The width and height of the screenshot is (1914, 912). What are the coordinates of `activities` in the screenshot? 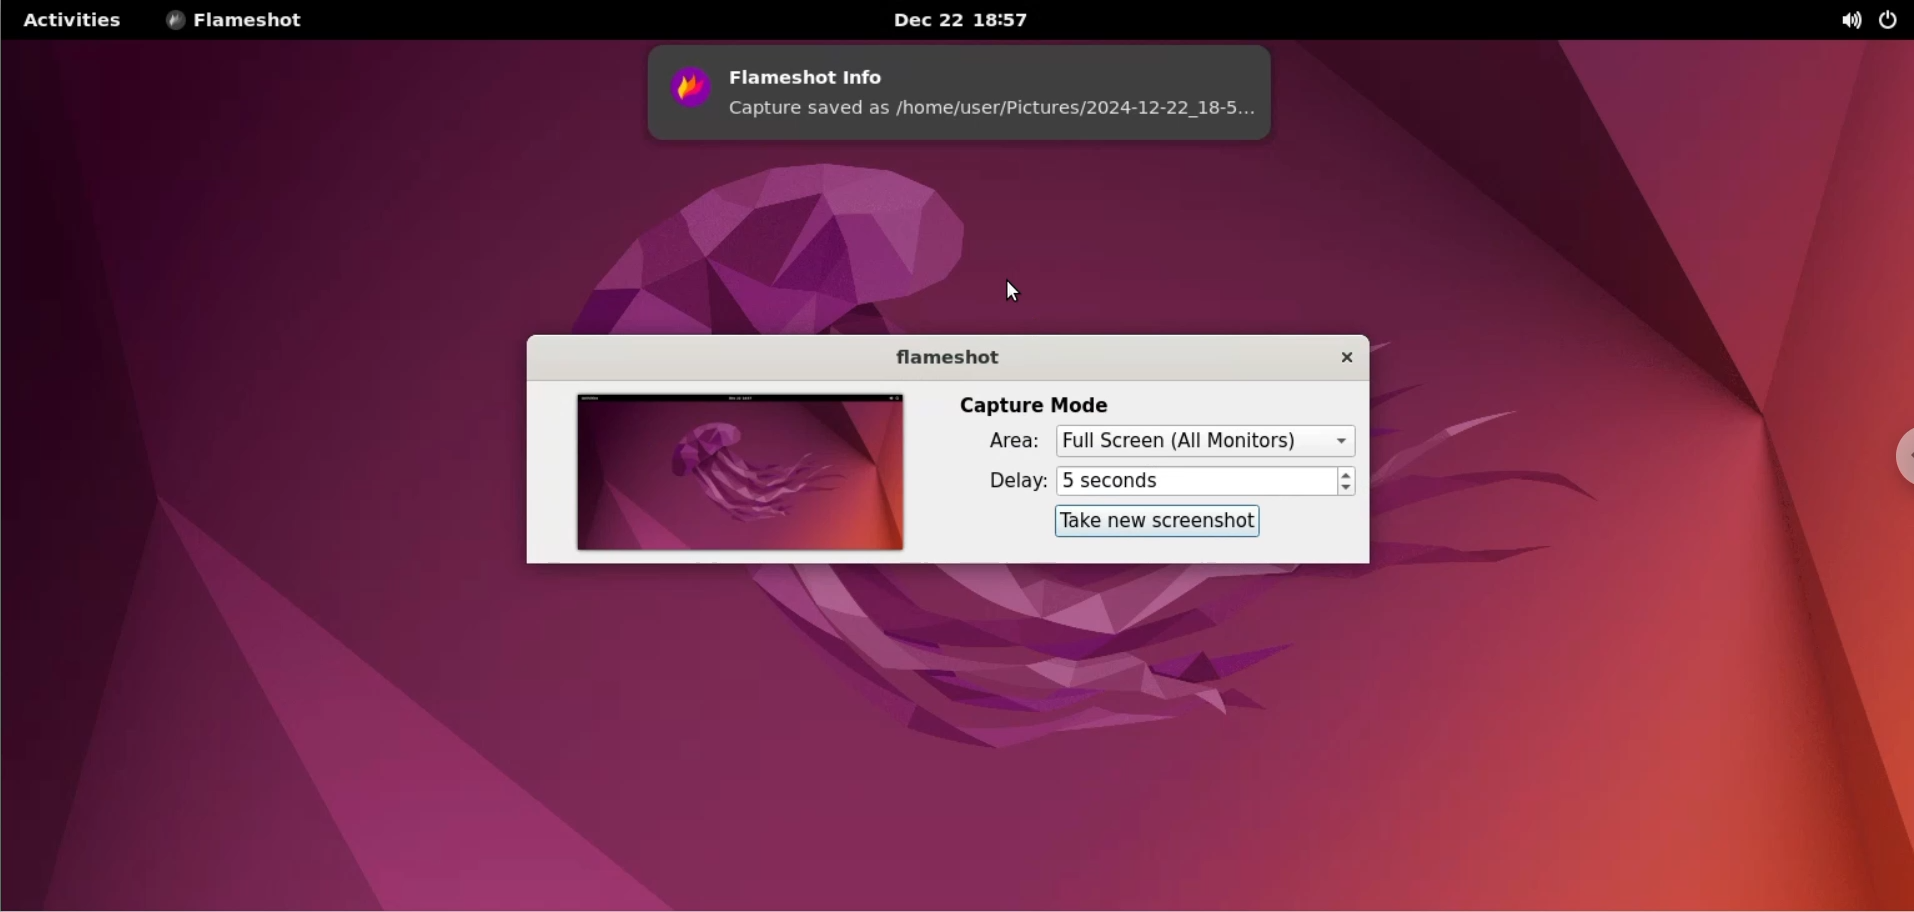 It's located at (69, 20).